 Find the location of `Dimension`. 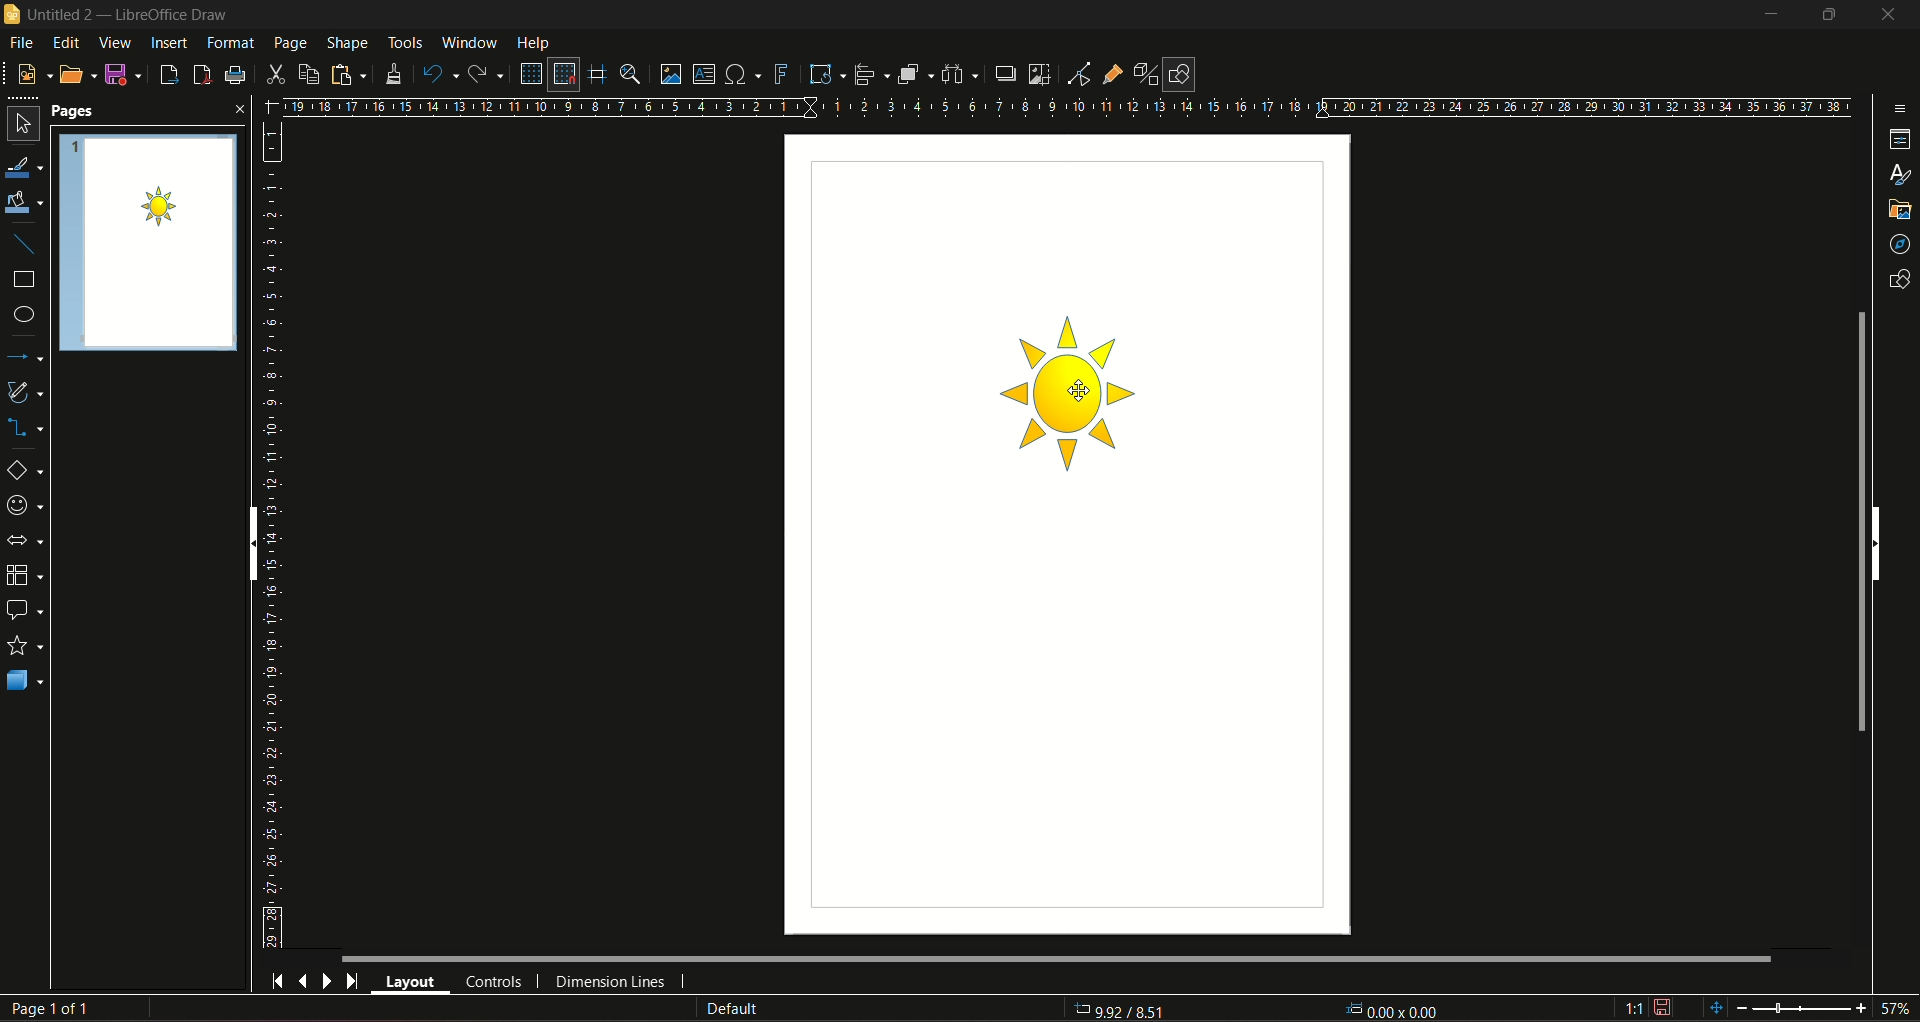

Dimension is located at coordinates (1125, 1008).